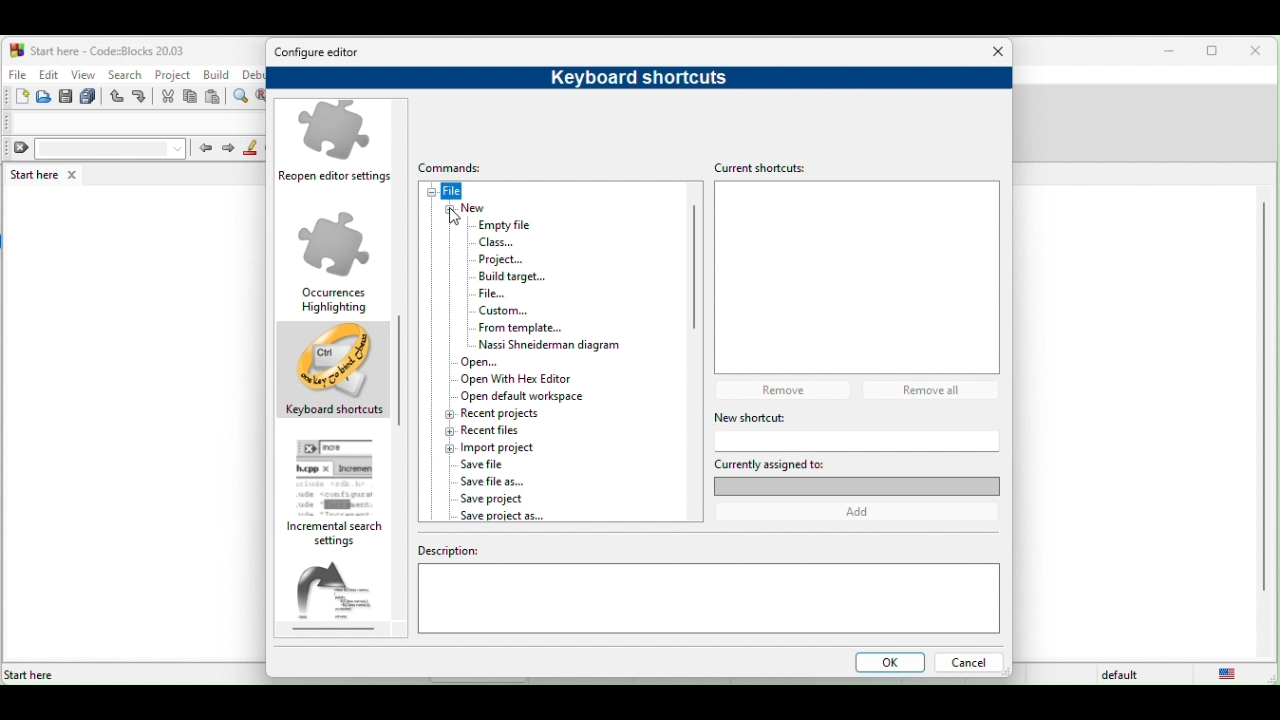  Describe the element at coordinates (398, 354) in the screenshot. I see `scroll bar moved` at that location.